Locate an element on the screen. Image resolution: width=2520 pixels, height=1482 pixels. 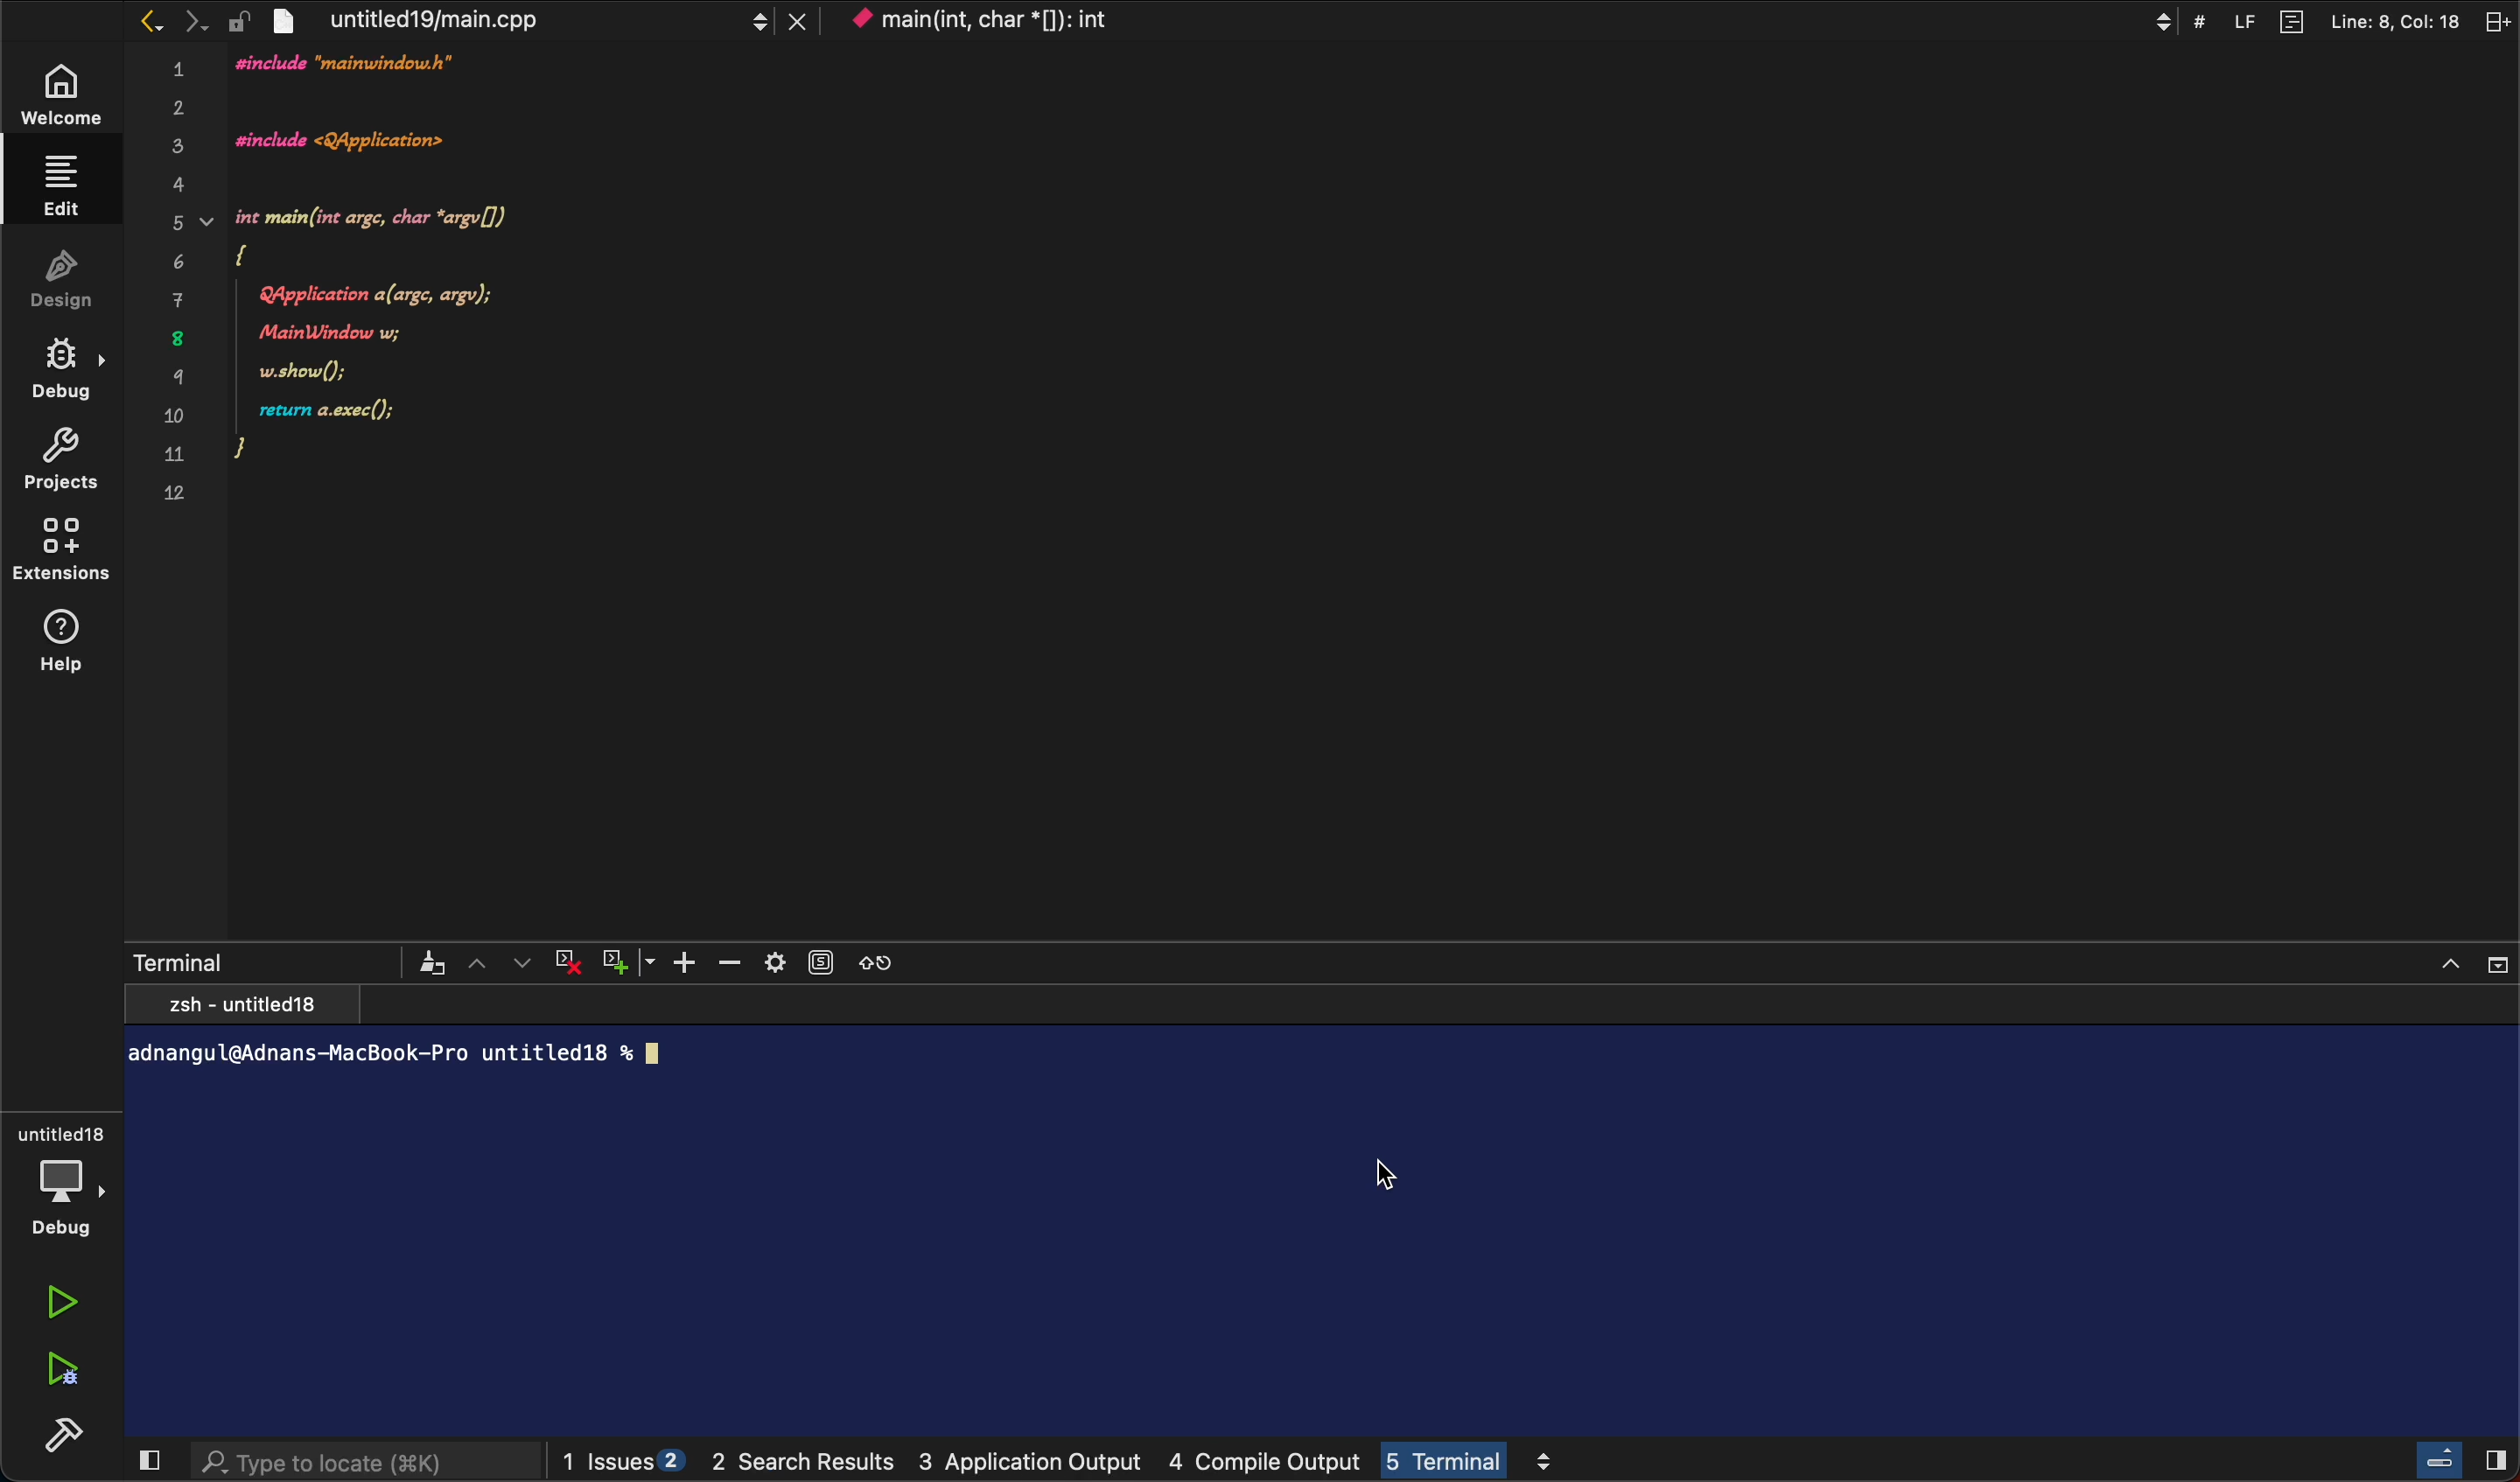
help is located at coordinates (71, 644).